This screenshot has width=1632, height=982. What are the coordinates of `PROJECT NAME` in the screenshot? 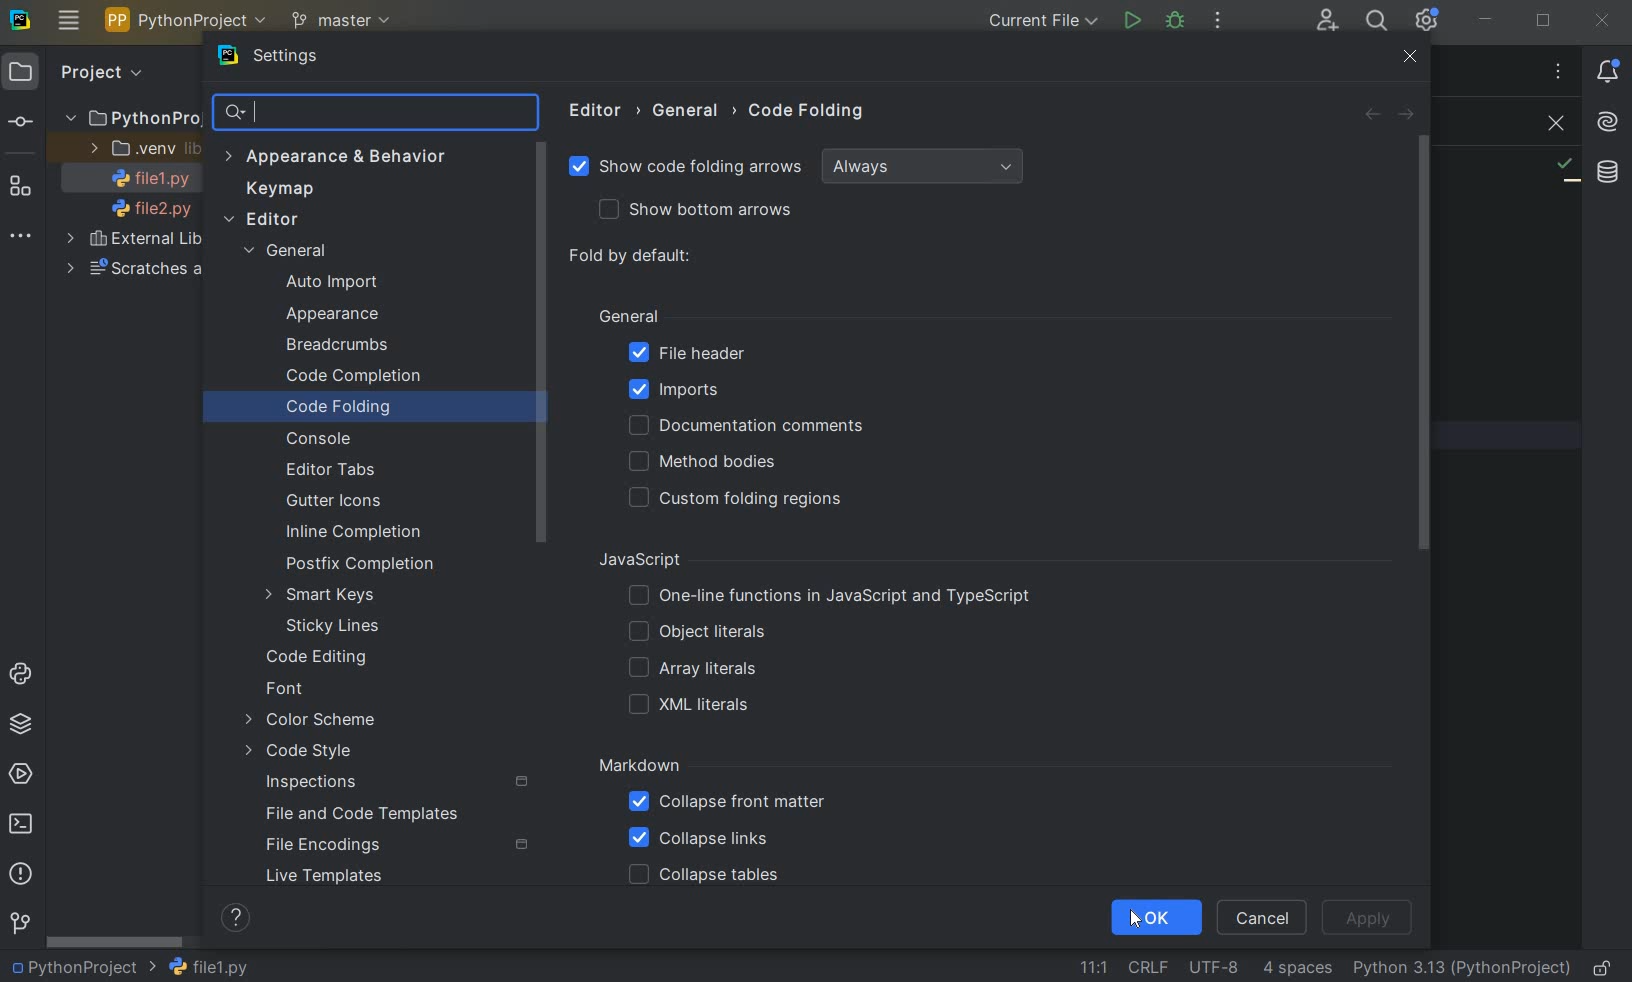 It's located at (82, 968).